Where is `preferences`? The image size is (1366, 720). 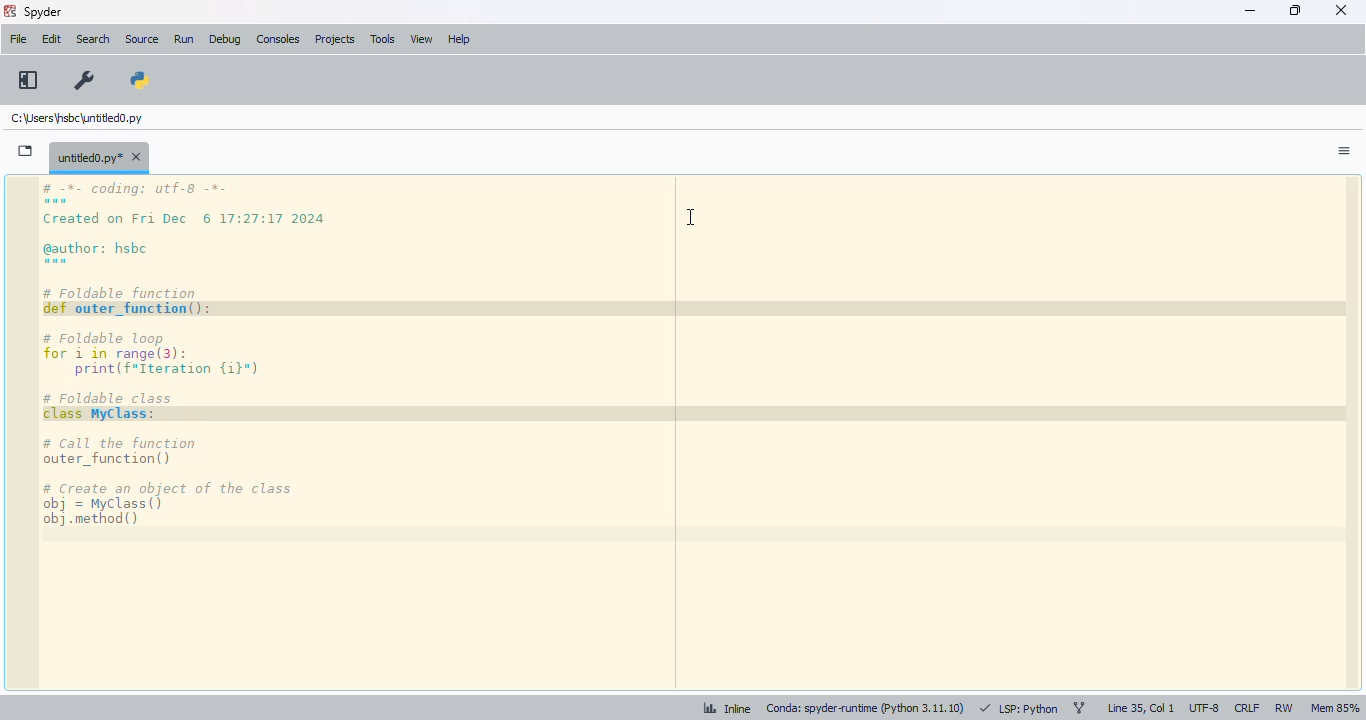 preferences is located at coordinates (76, 78).